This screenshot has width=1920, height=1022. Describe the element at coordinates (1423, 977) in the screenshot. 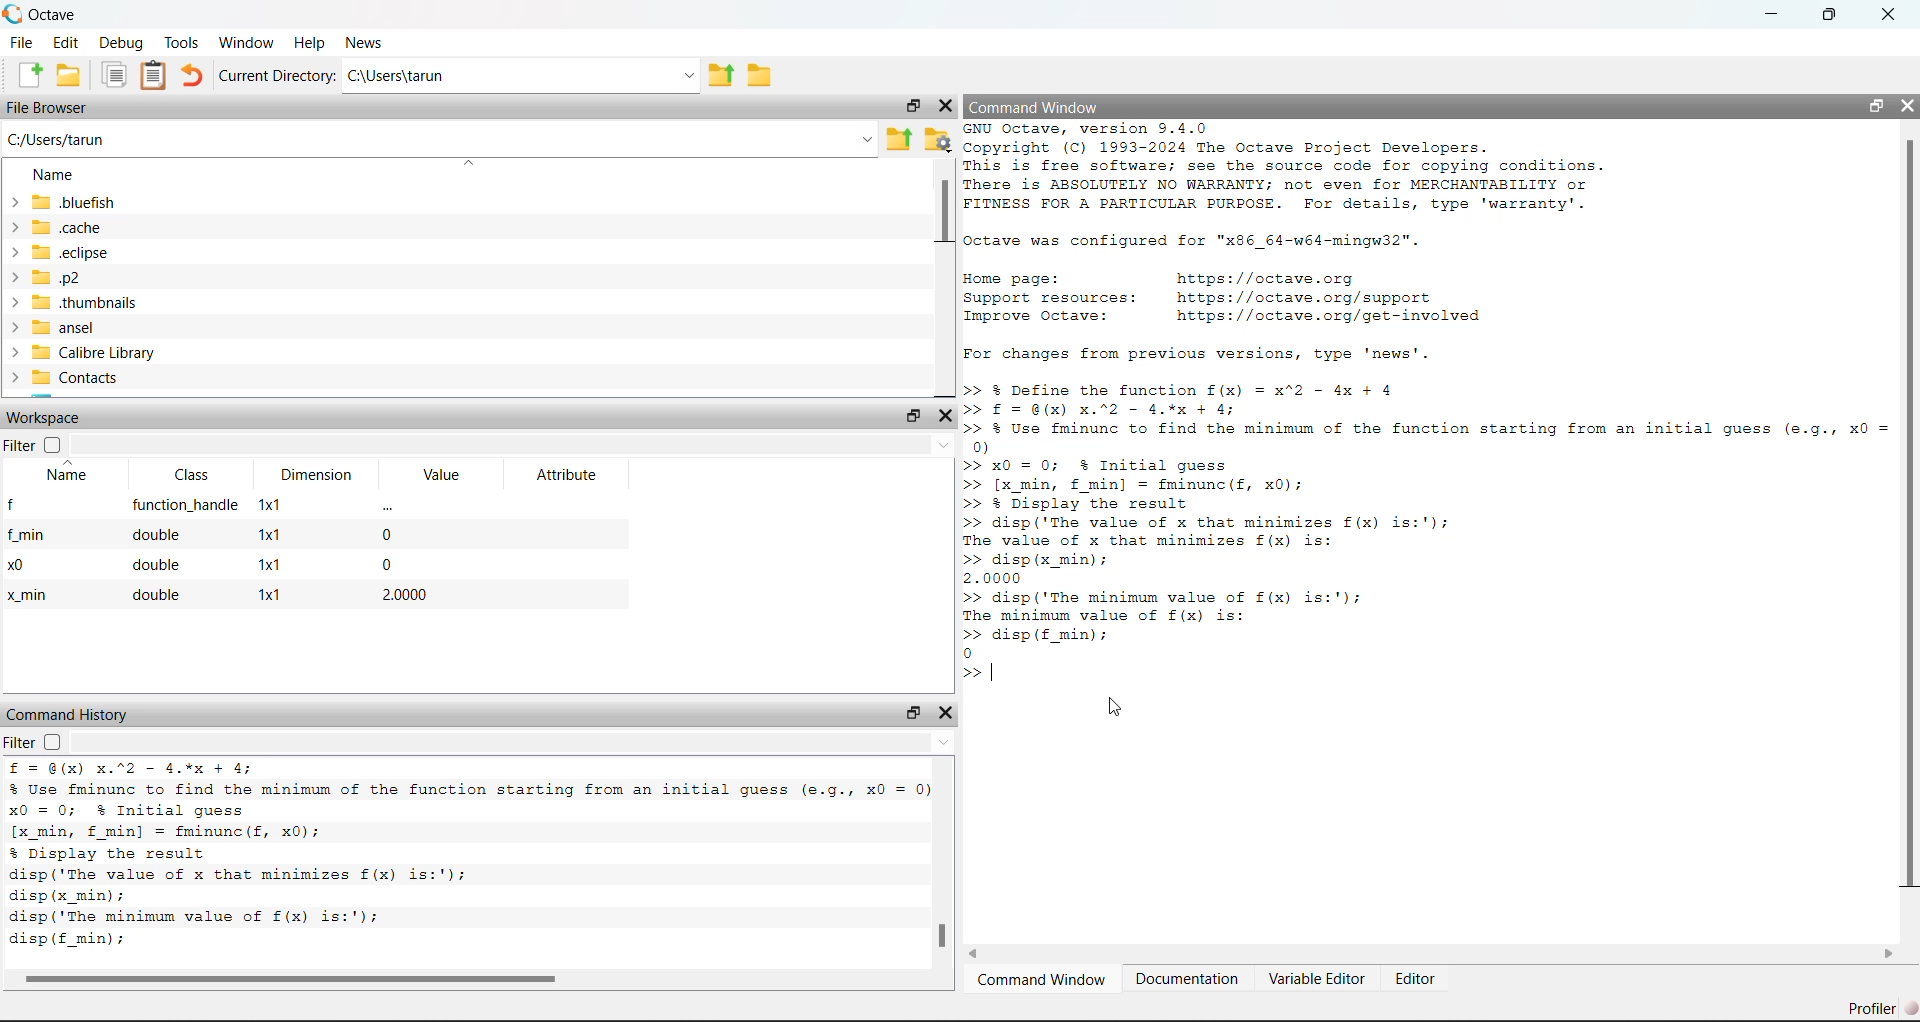

I see `Editor` at that location.